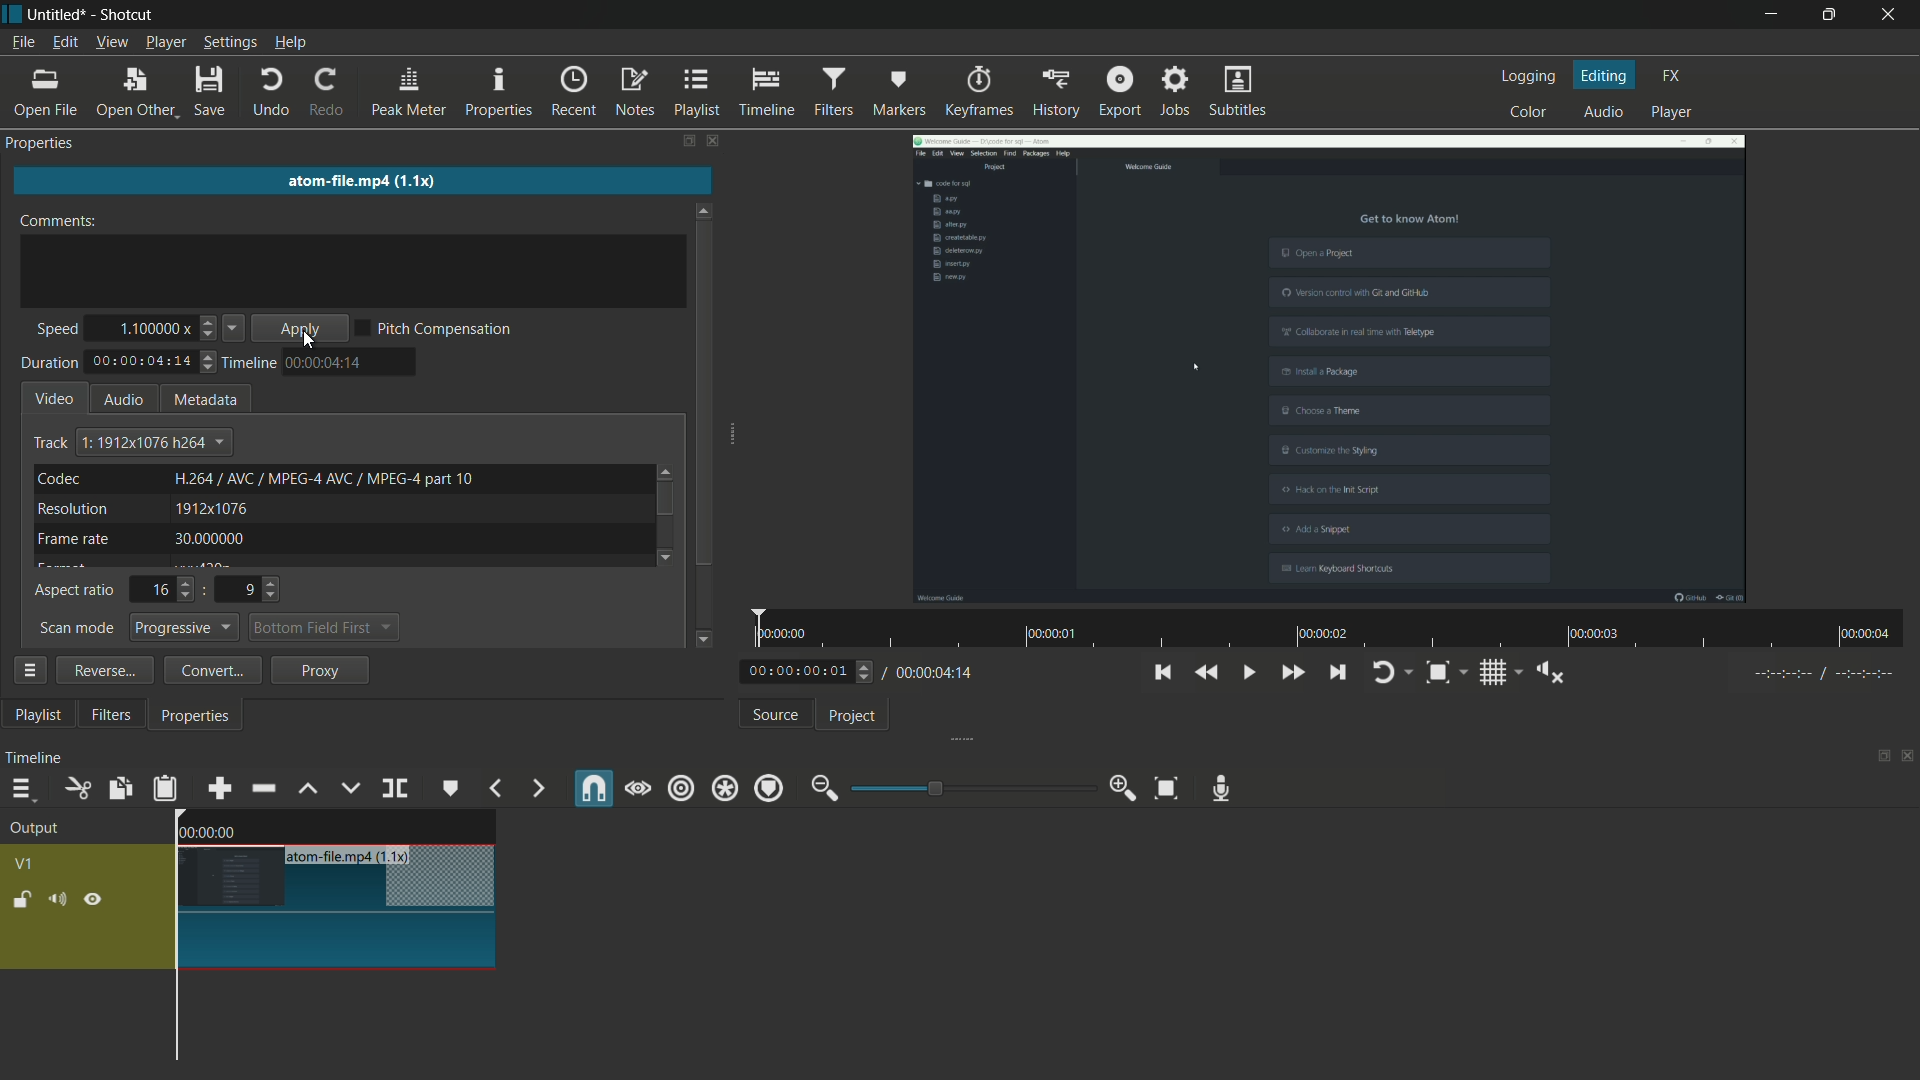 The image size is (1920, 1080). What do you see at coordinates (21, 788) in the screenshot?
I see `timeline menu` at bounding box center [21, 788].